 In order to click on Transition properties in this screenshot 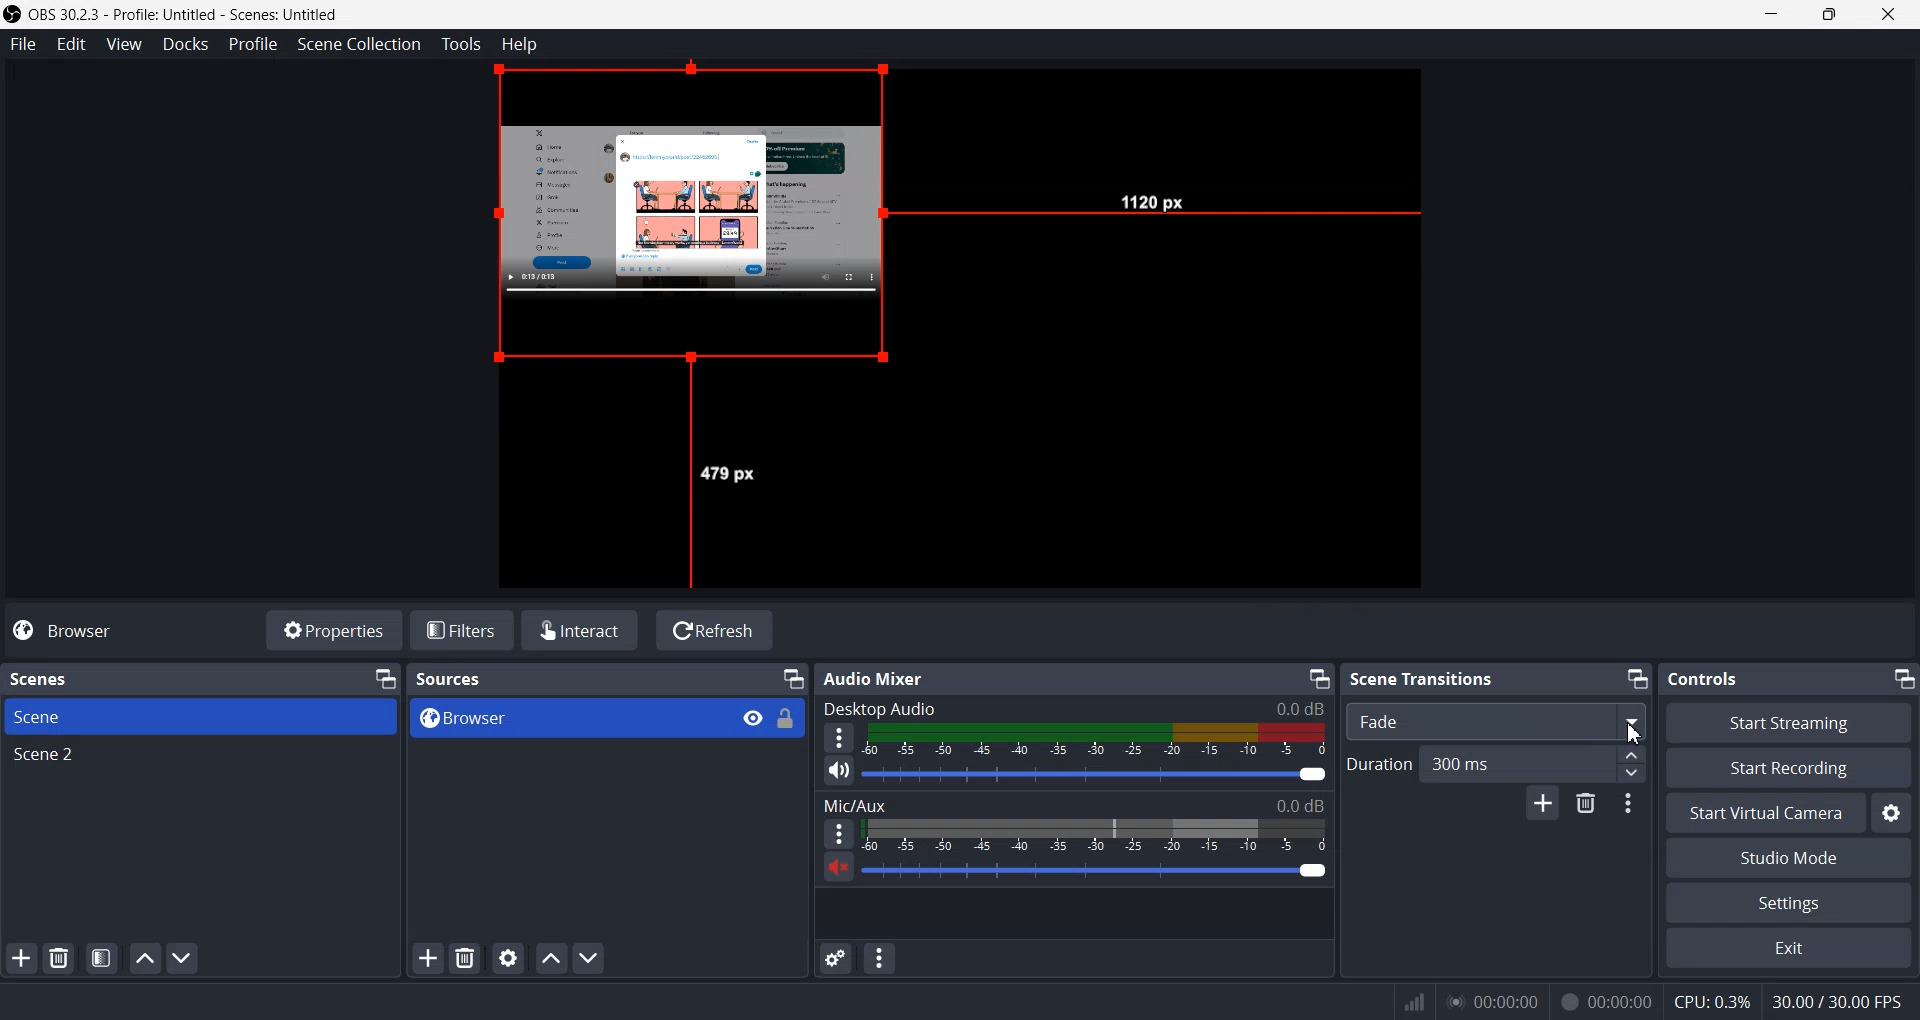, I will do `click(1627, 804)`.